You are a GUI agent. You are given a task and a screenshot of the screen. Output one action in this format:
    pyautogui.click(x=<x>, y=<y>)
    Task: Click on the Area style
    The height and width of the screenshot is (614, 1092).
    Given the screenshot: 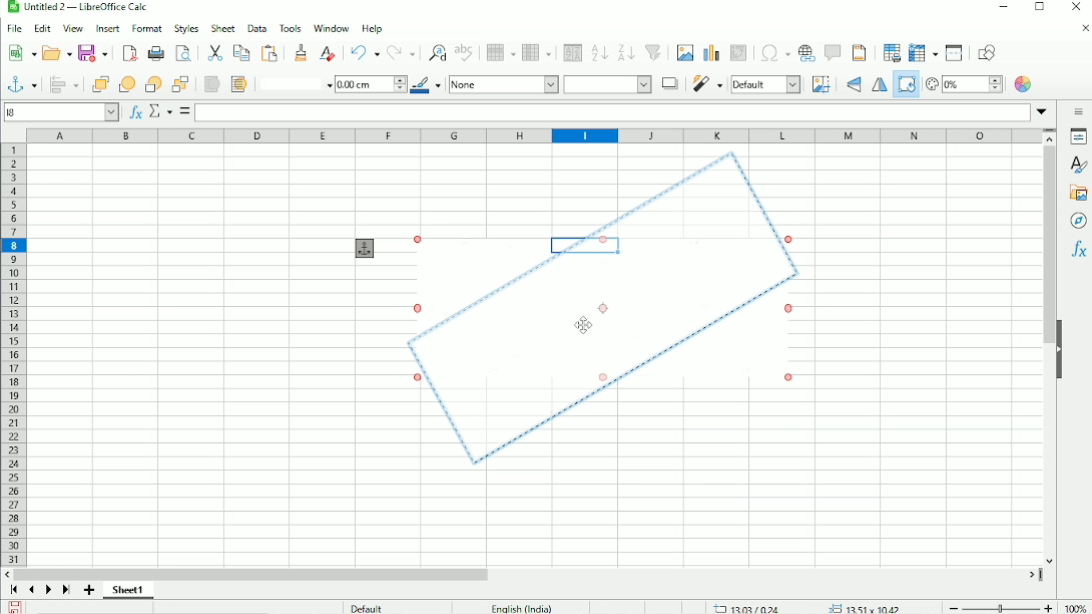 What is the action you would take?
    pyautogui.click(x=608, y=84)
    